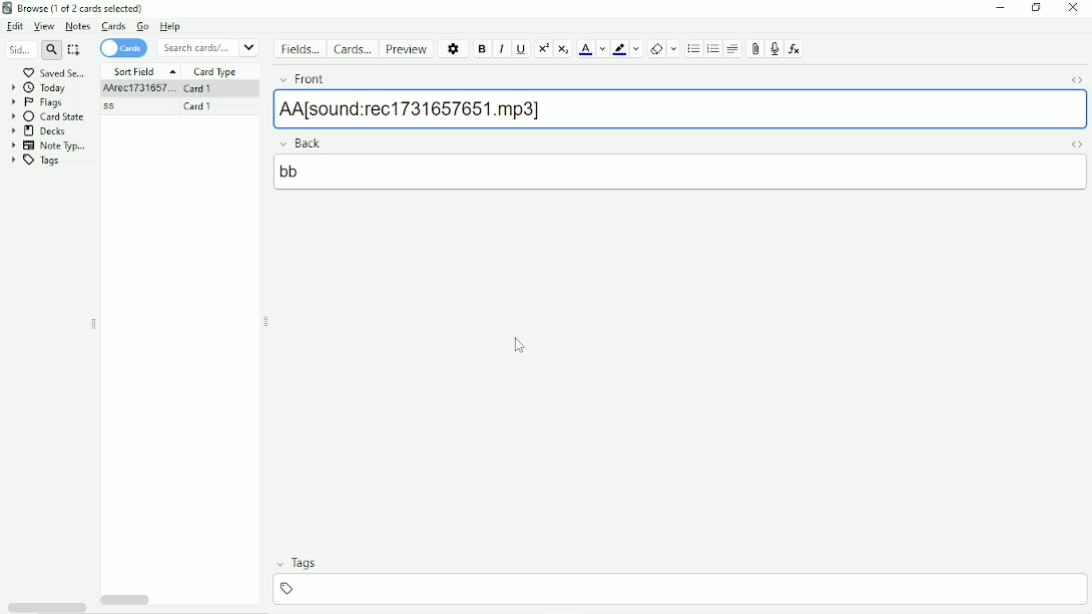 The height and width of the screenshot is (614, 1092). I want to click on Front, so click(428, 79).